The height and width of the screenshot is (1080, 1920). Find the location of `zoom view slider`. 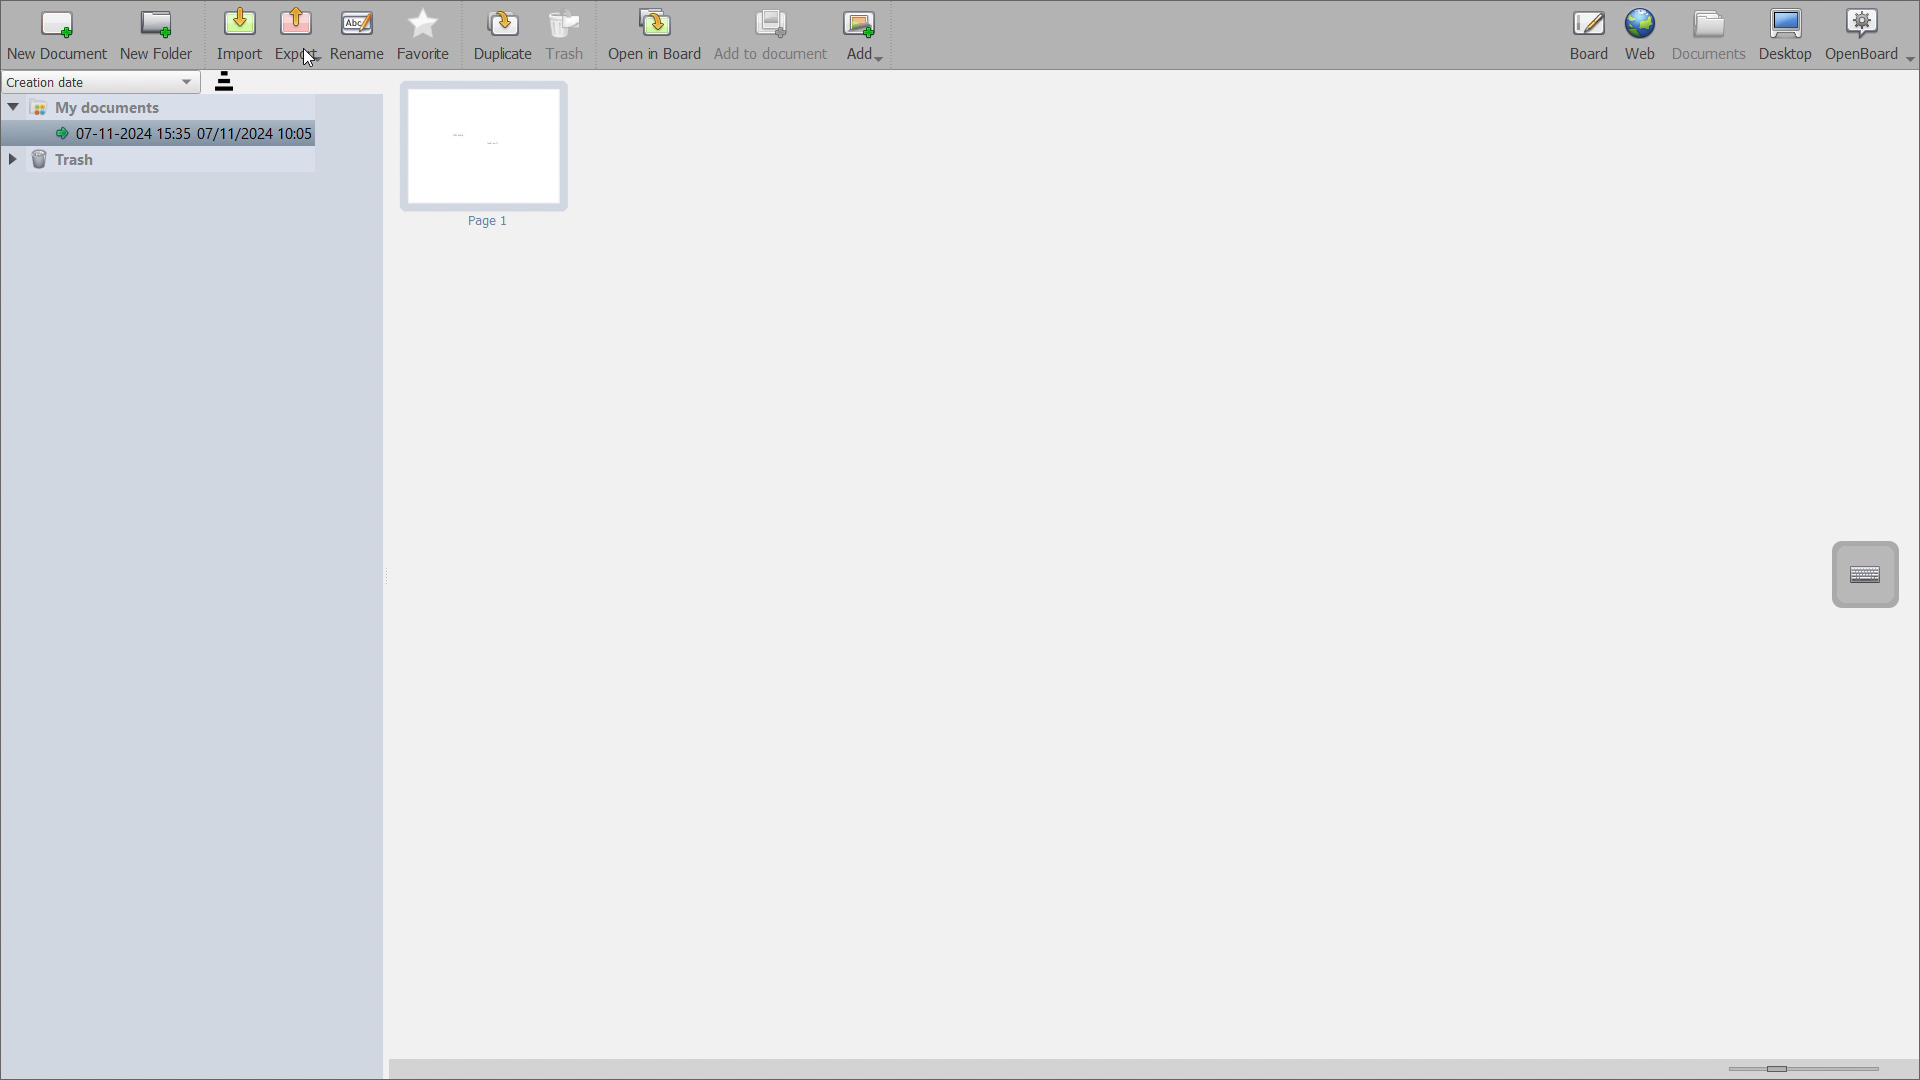

zoom view slider is located at coordinates (1799, 1065).